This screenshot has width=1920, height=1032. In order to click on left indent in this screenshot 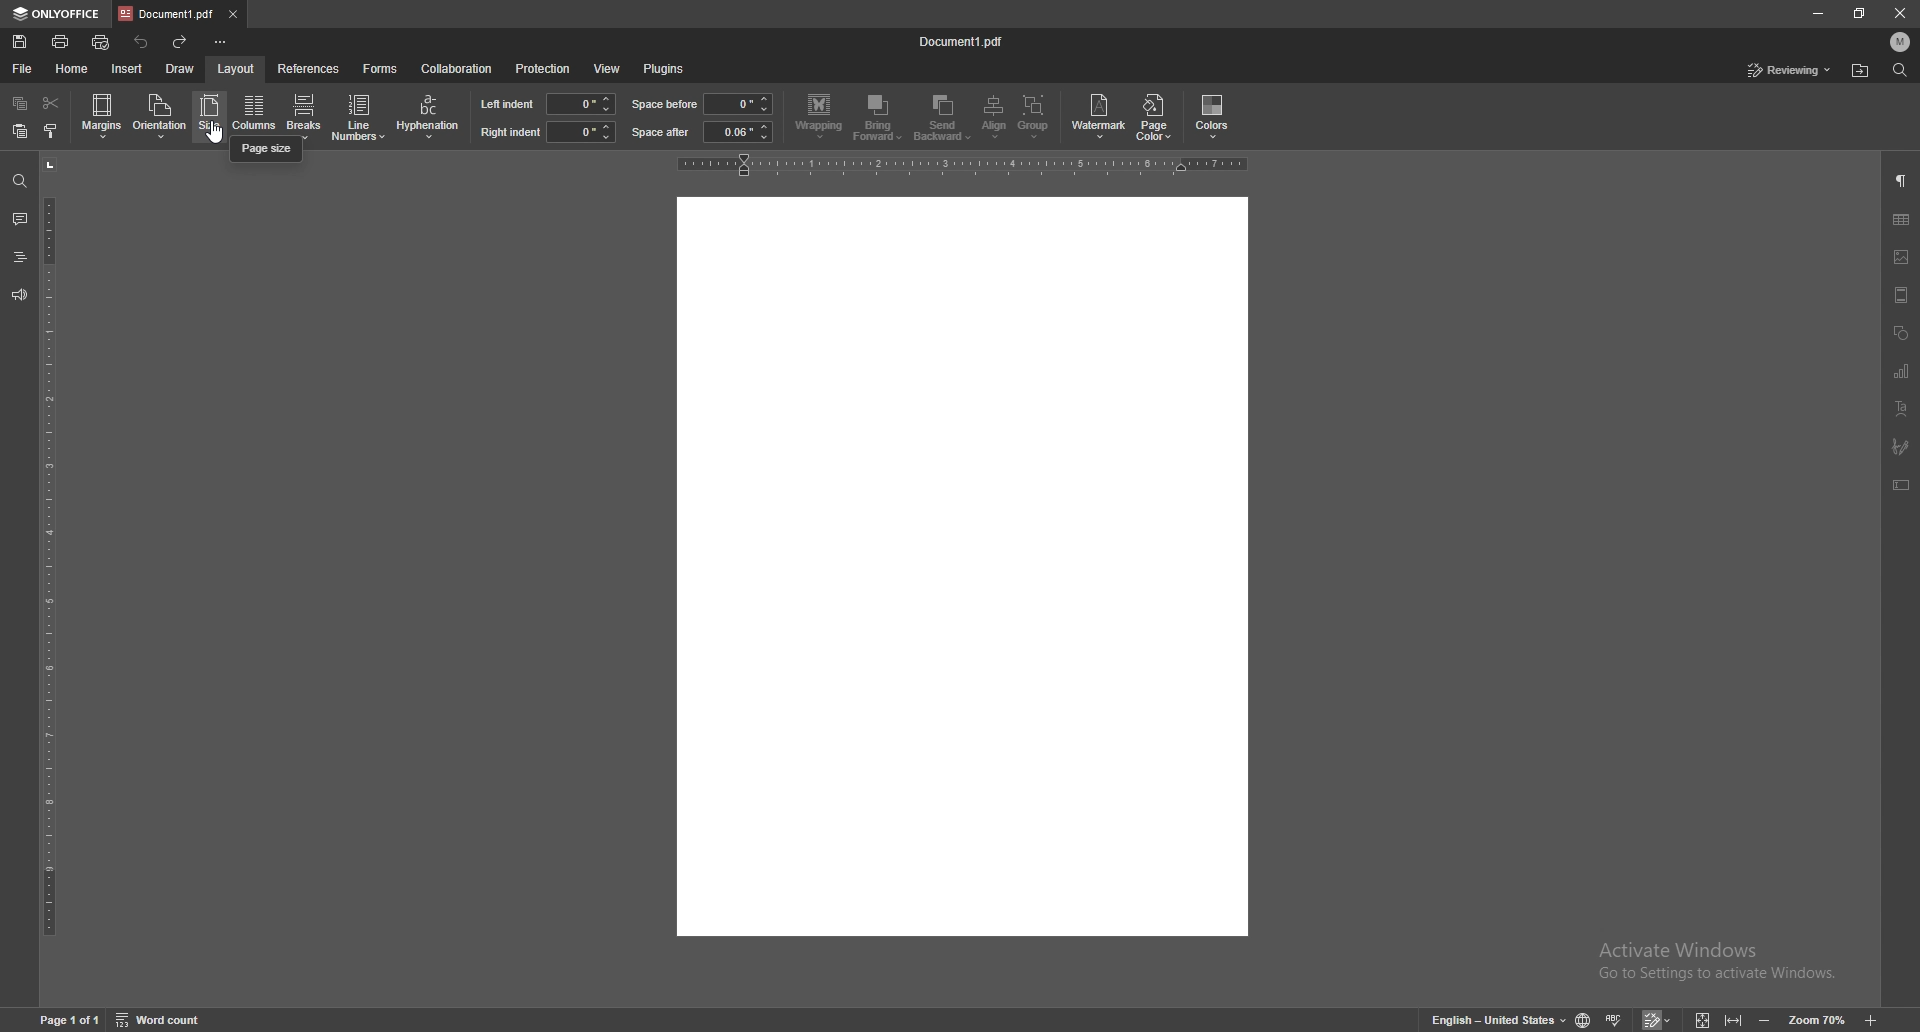, I will do `click(507, 103)`.